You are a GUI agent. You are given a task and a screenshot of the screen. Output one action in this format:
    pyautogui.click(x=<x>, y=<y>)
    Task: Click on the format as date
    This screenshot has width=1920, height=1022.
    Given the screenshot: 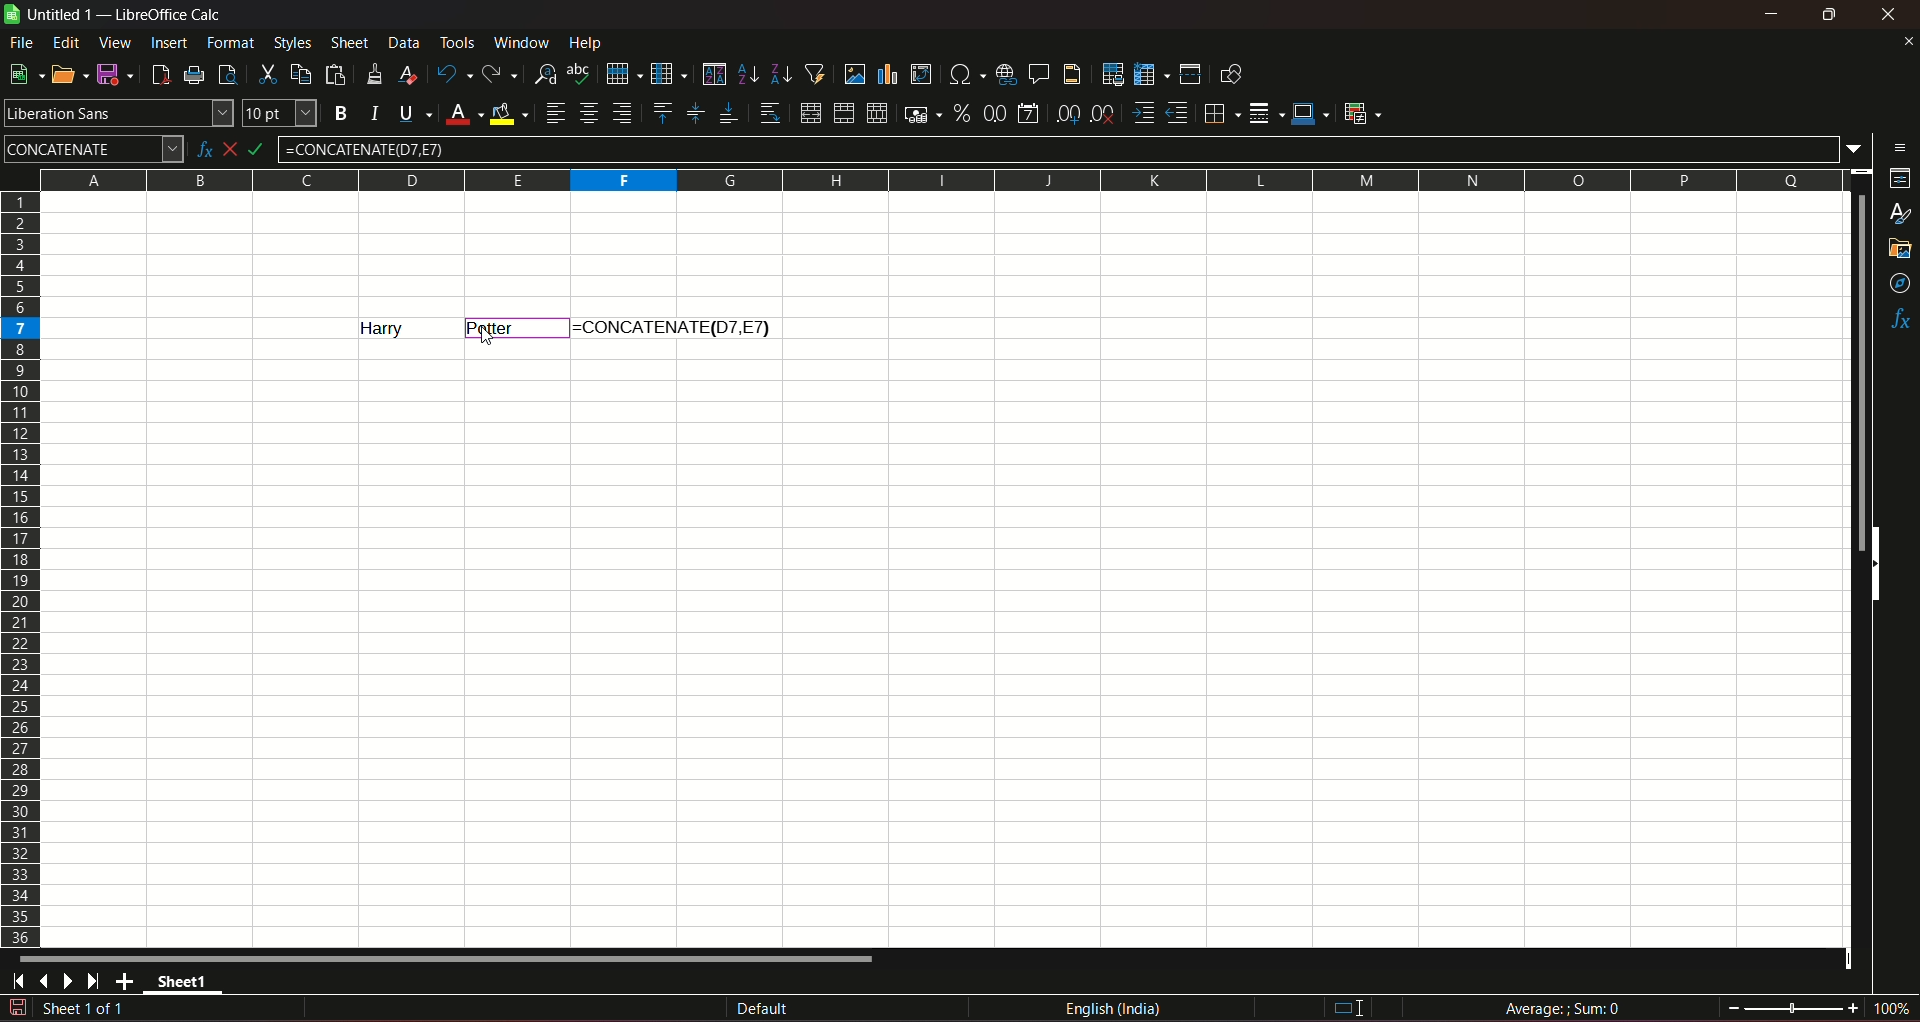 What is the action you would take?
    pyautogui.click(x=1028, y=115)
    